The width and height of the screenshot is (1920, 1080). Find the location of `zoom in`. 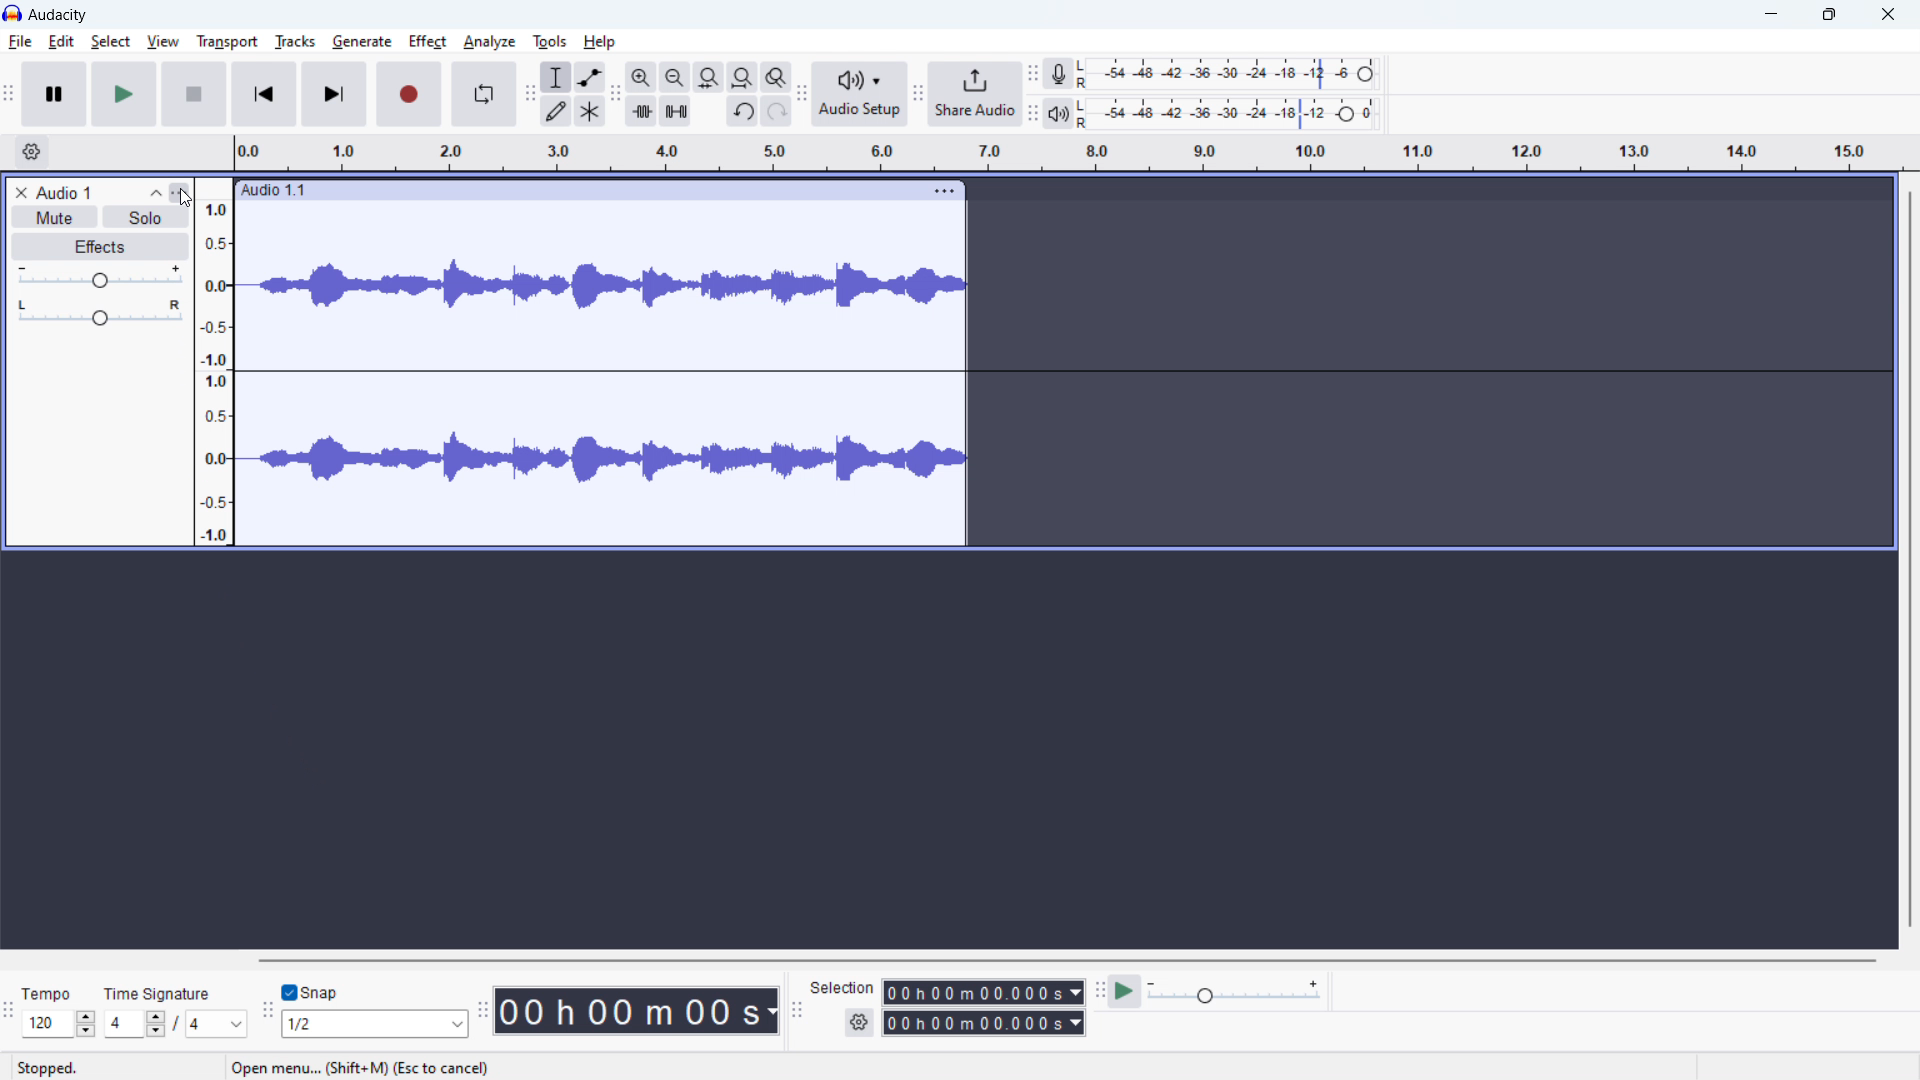

zoom in is located at coordinates (641, 77).